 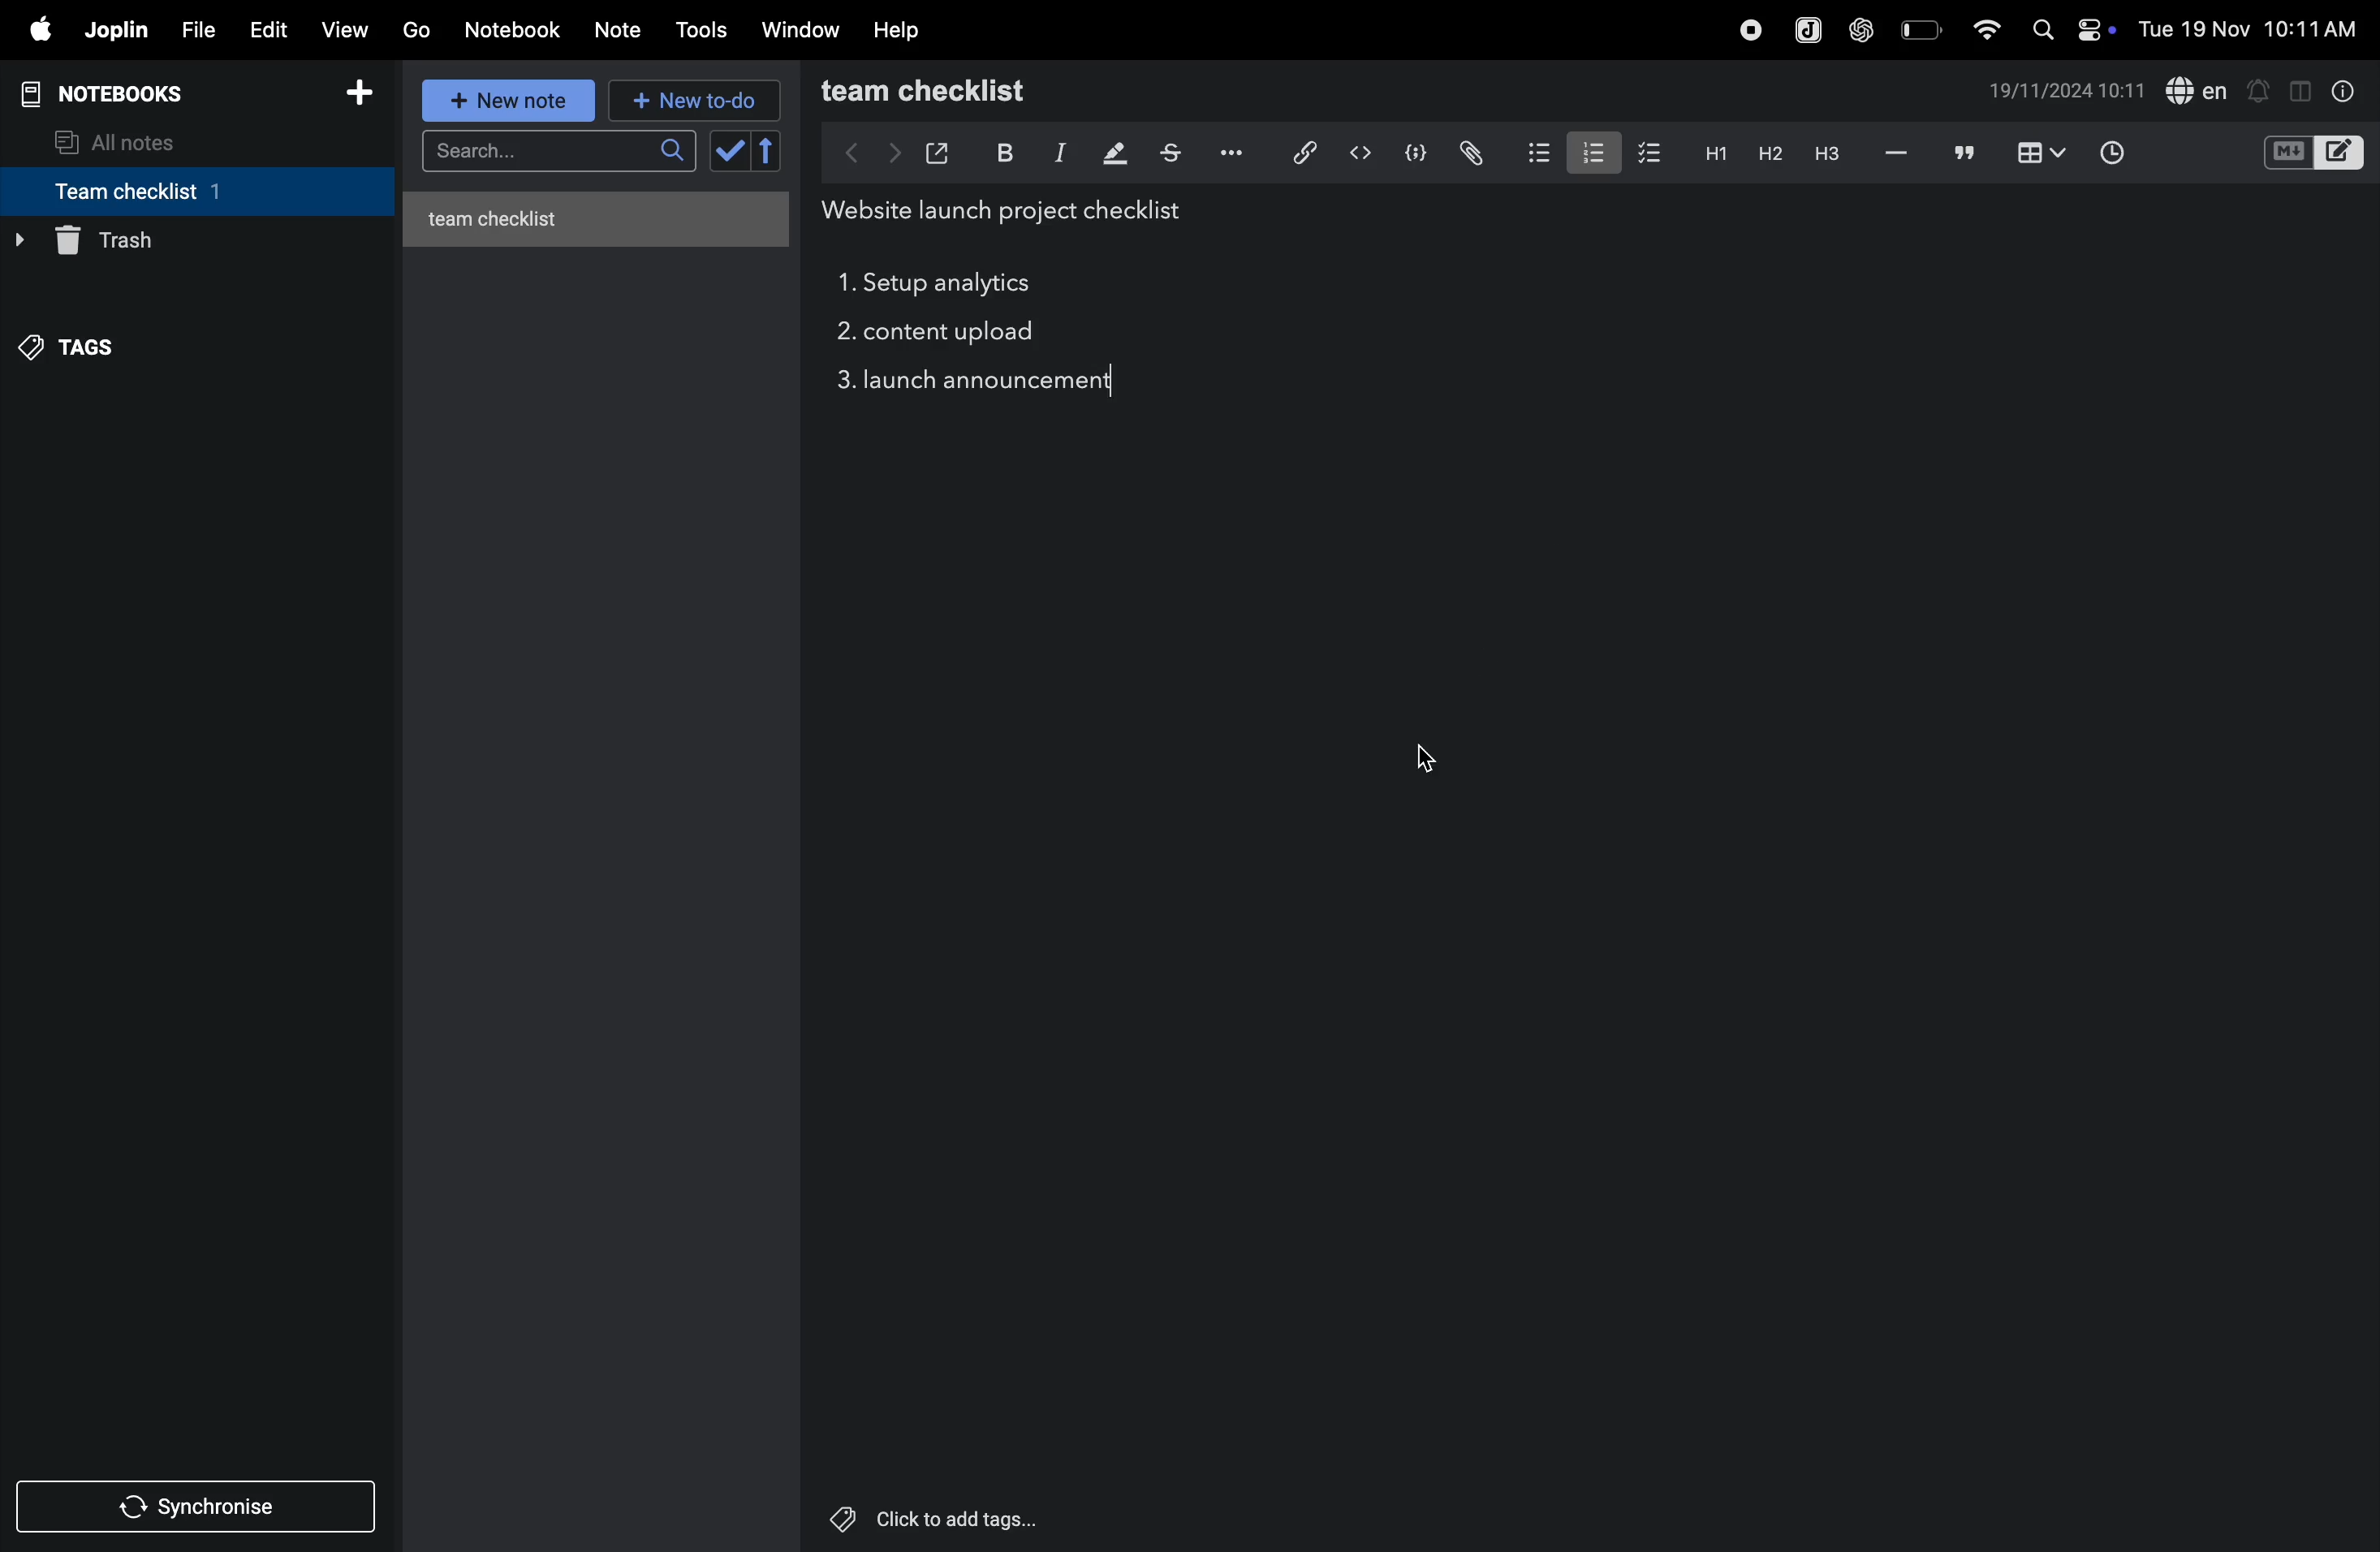 I want to click on battery, so click(x=1919, y=29).